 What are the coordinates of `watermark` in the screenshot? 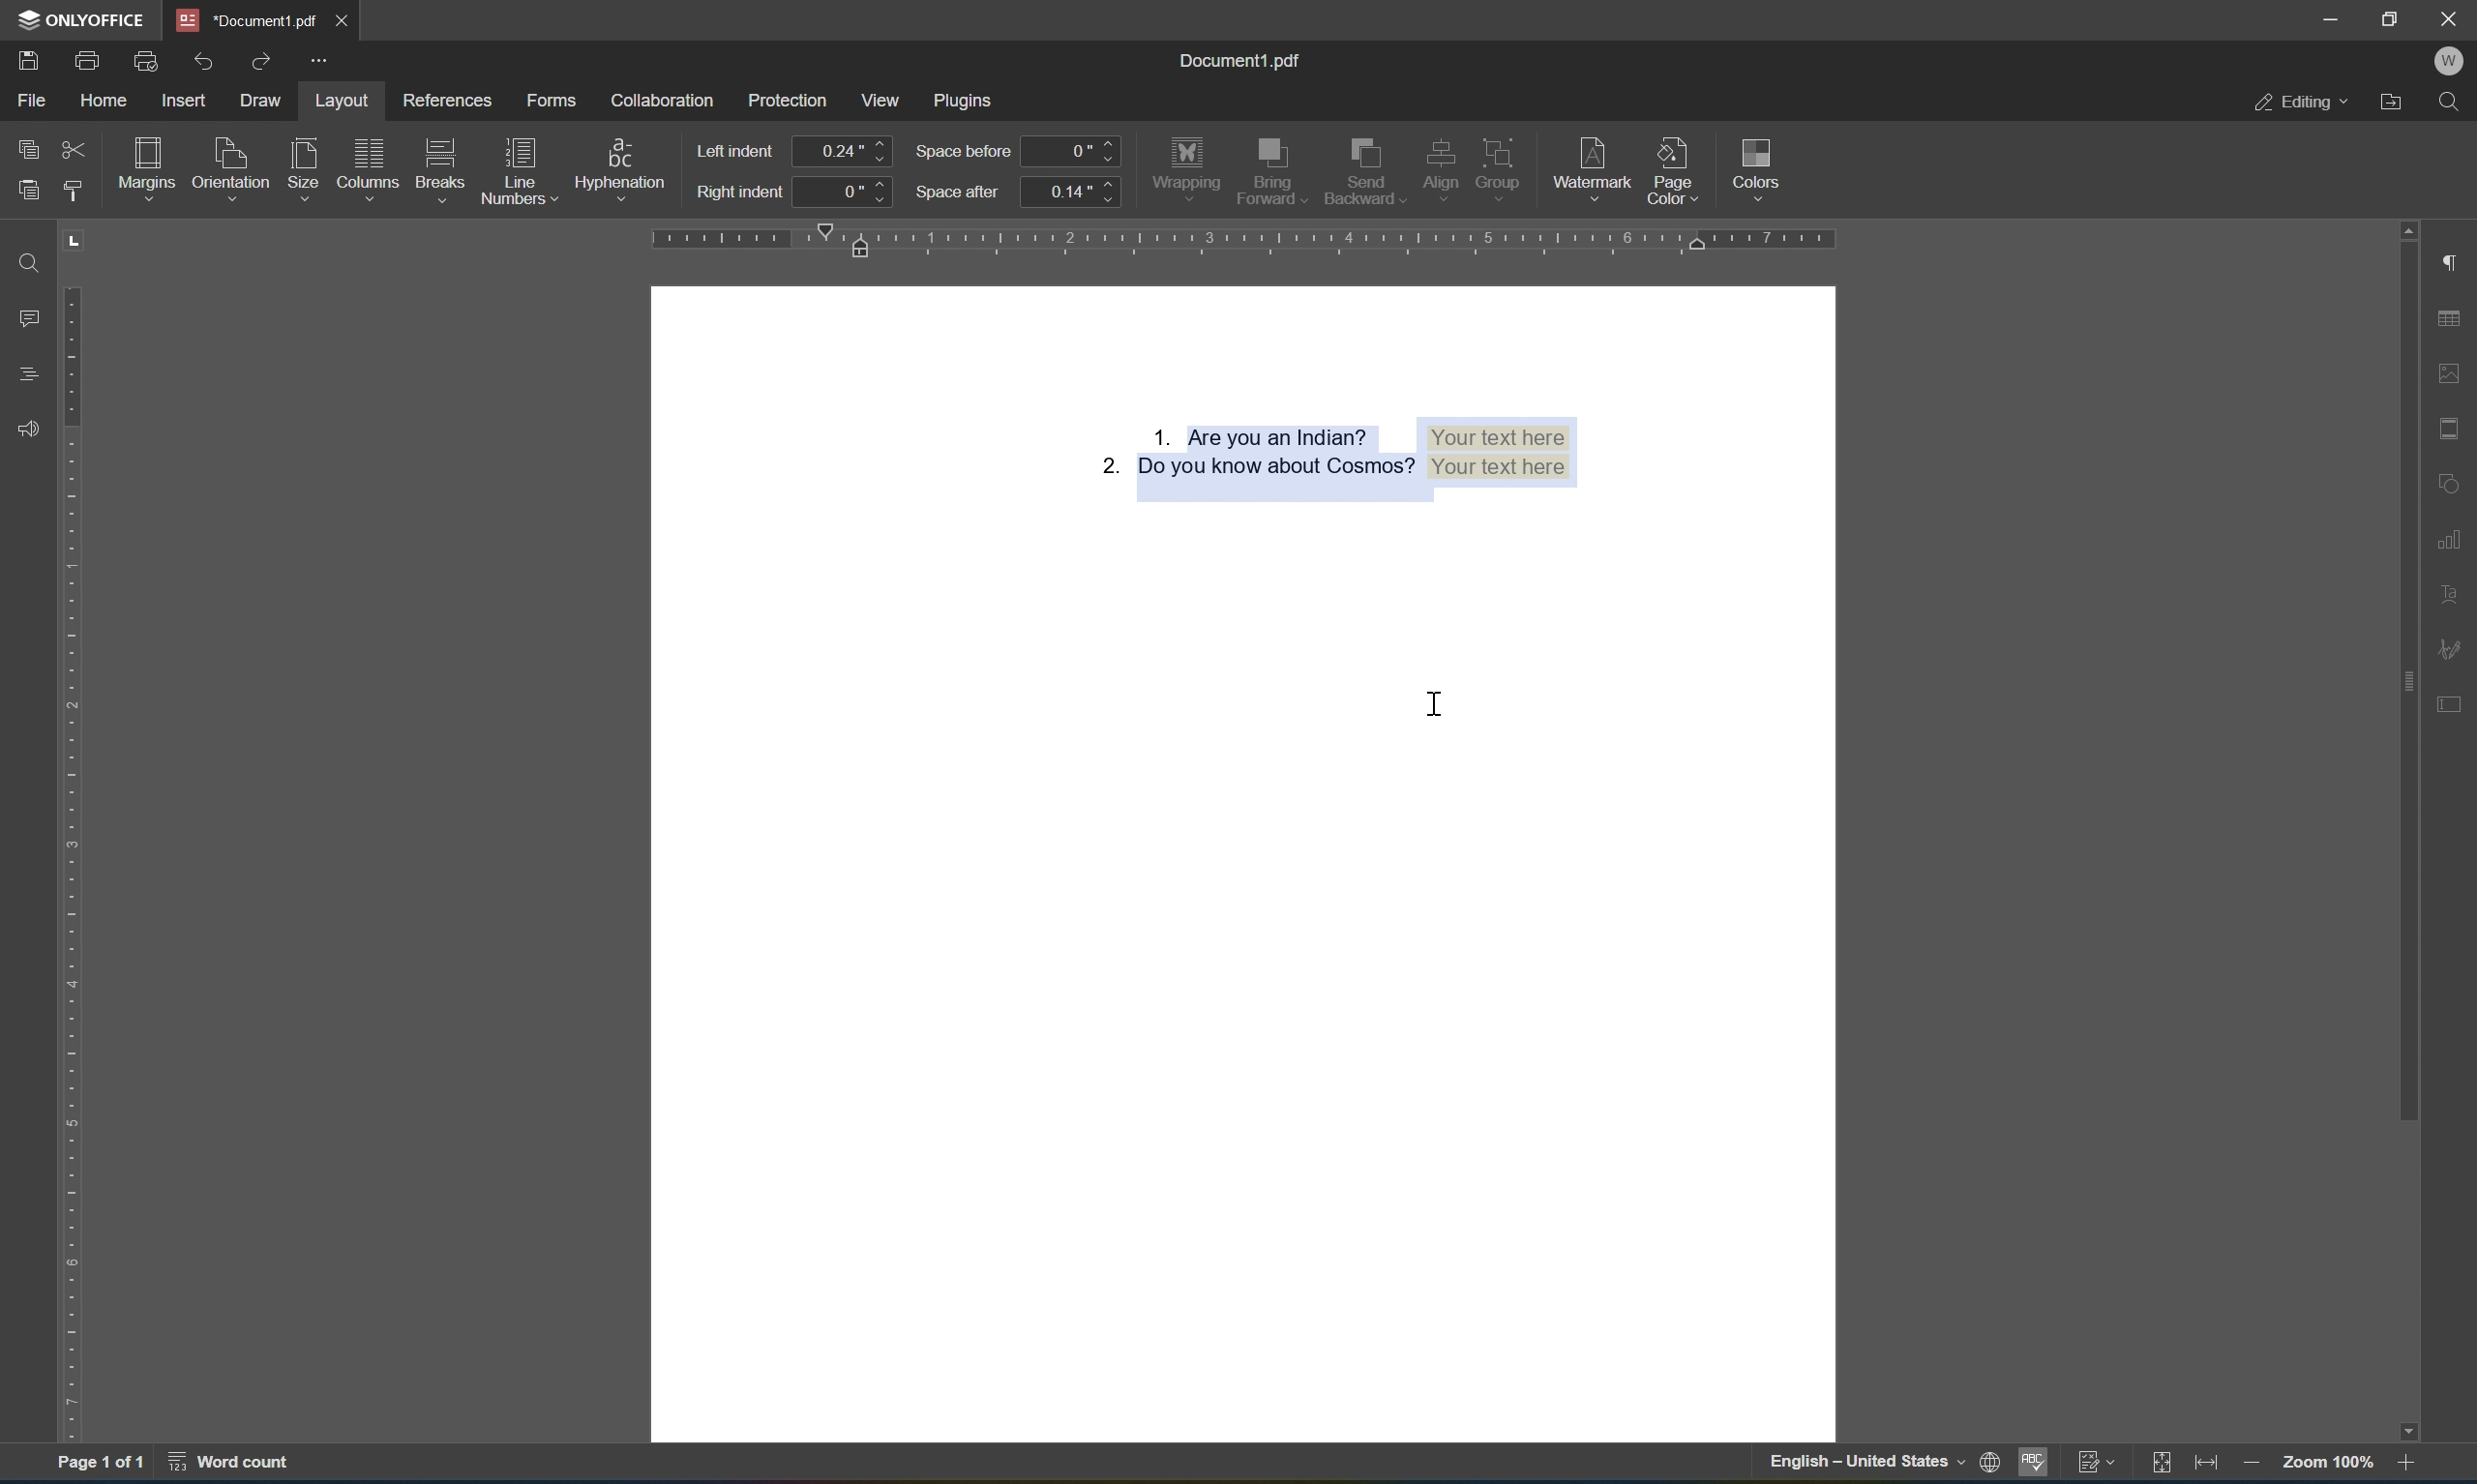 It's located at (1593, 163).